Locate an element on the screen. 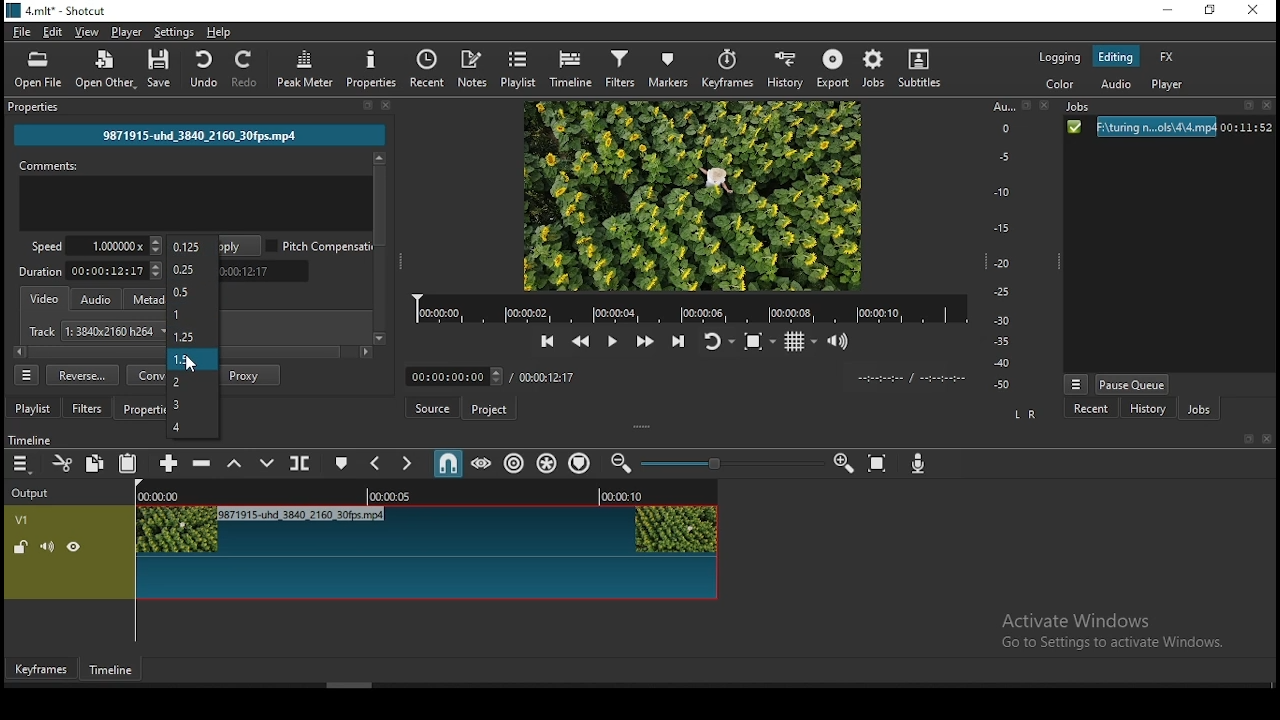  peak meter is located at coordinates (306, 68).